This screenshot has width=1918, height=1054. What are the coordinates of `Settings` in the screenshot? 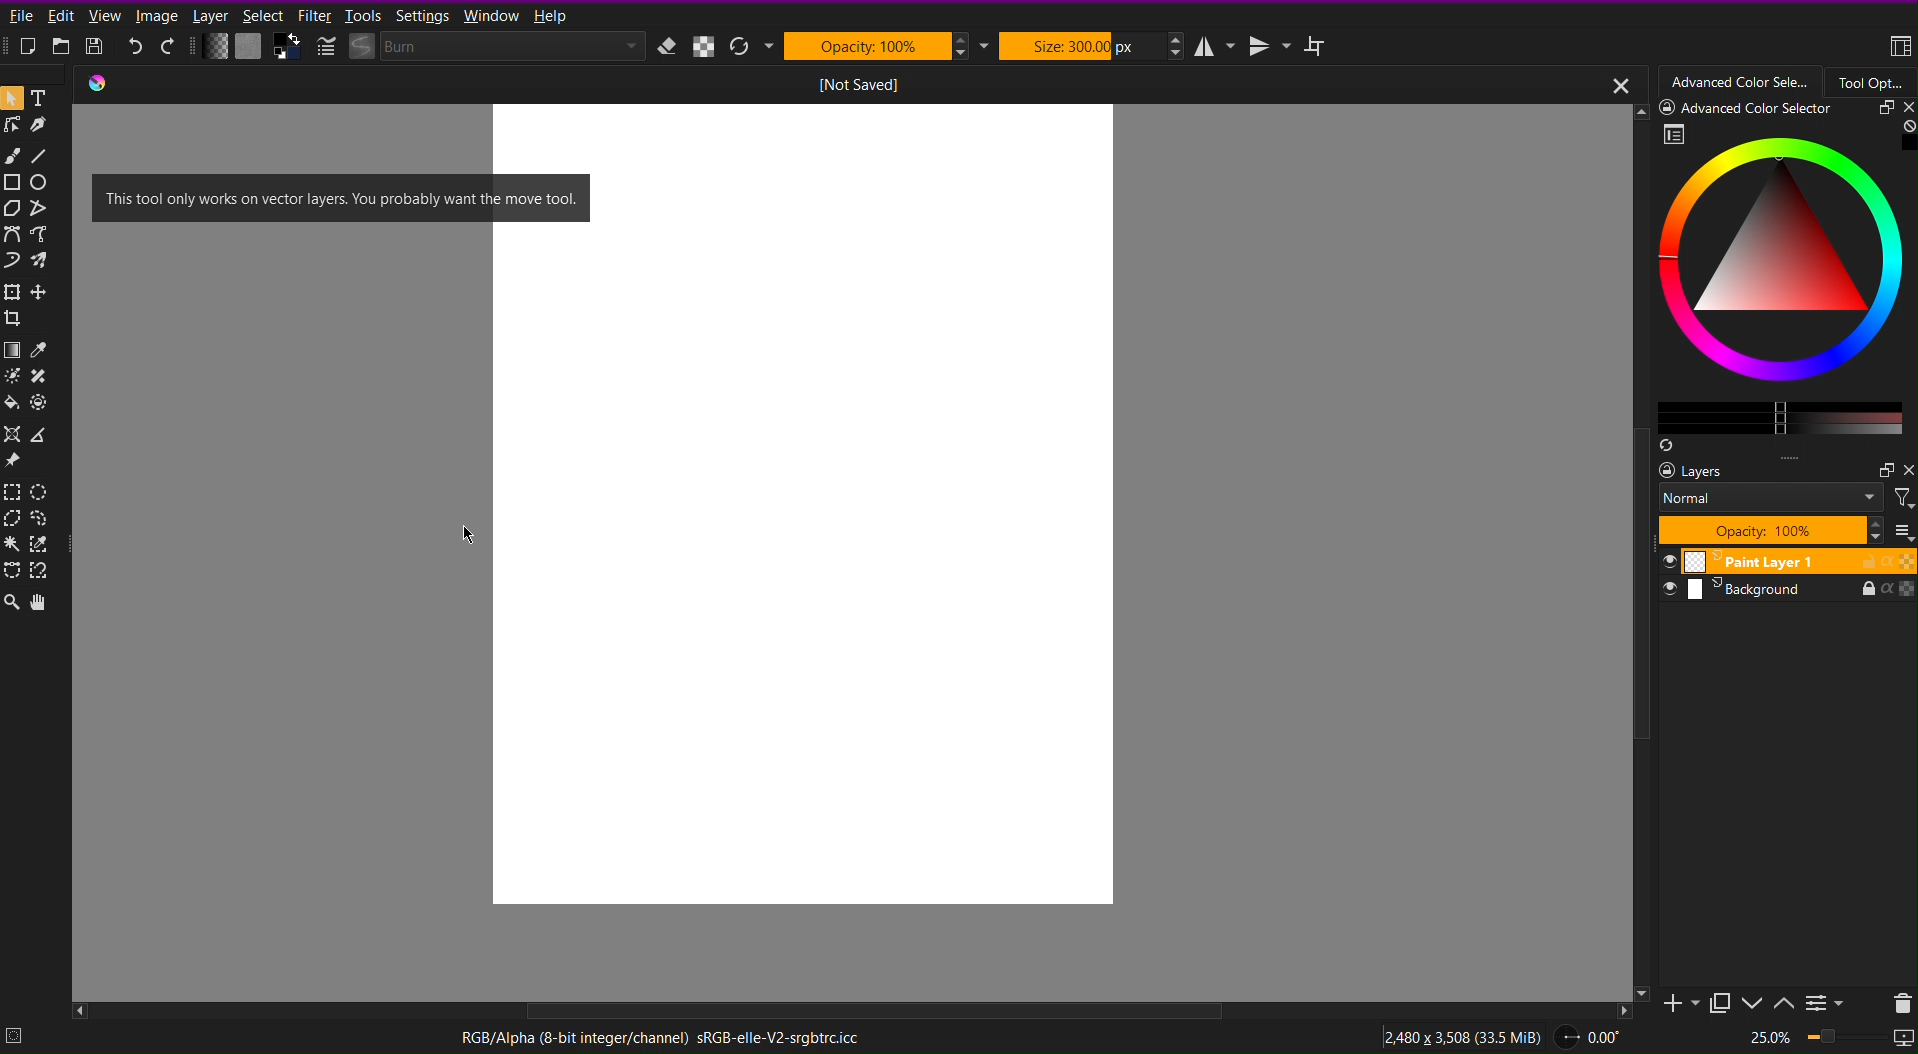 It's located at (422, 15).